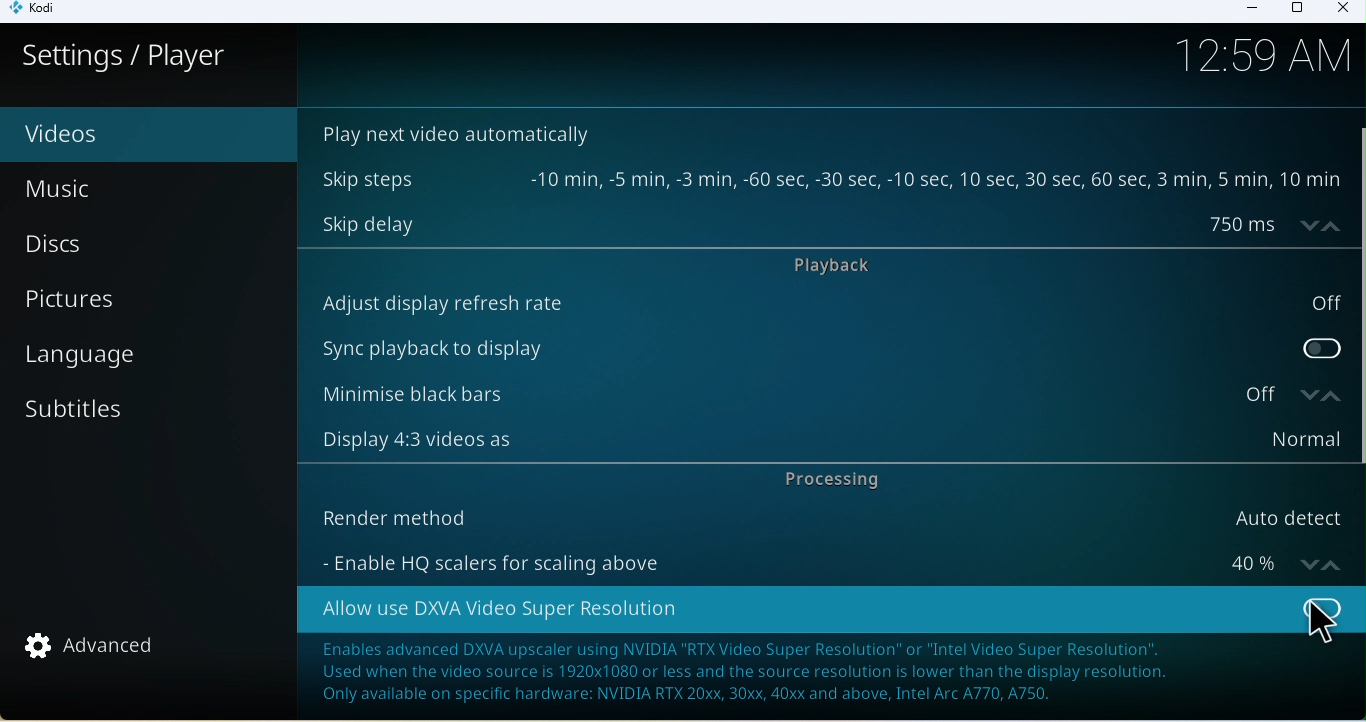  Describe the element at coordinates (822, 303) in the screenshot. I see `Auto display refresh rate` at that location.